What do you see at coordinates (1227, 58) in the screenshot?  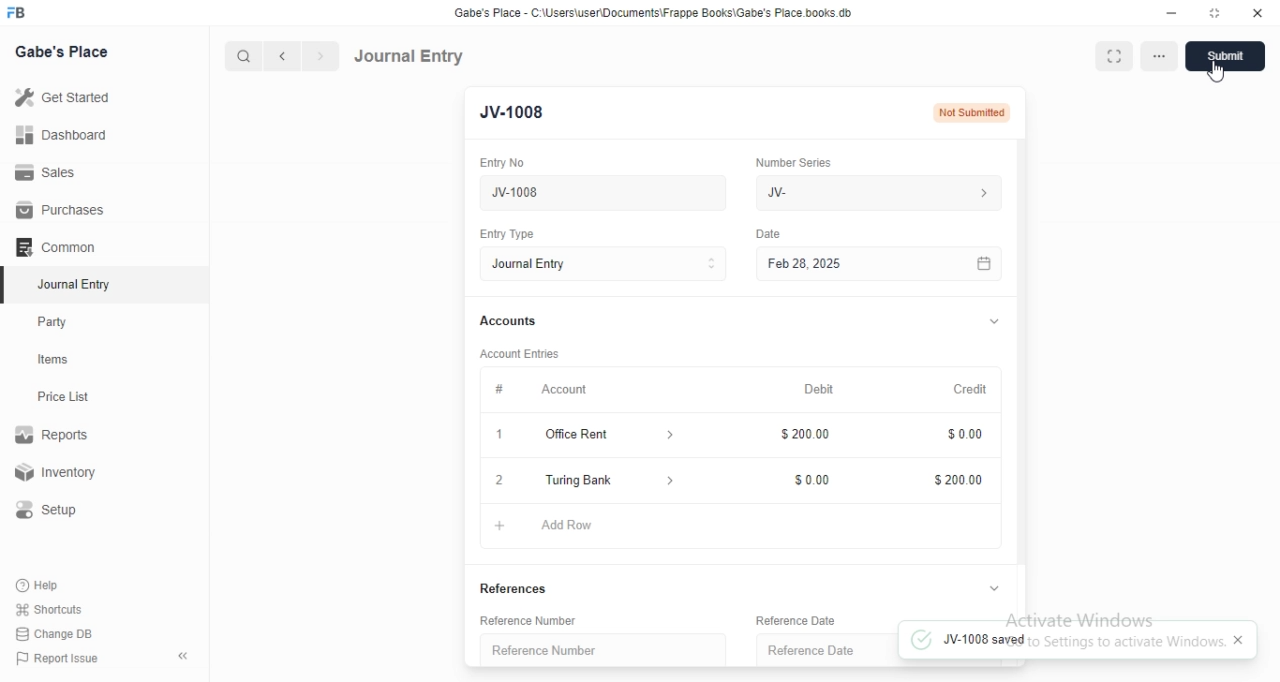 I see `submit` at bounding box center [1227, 58].